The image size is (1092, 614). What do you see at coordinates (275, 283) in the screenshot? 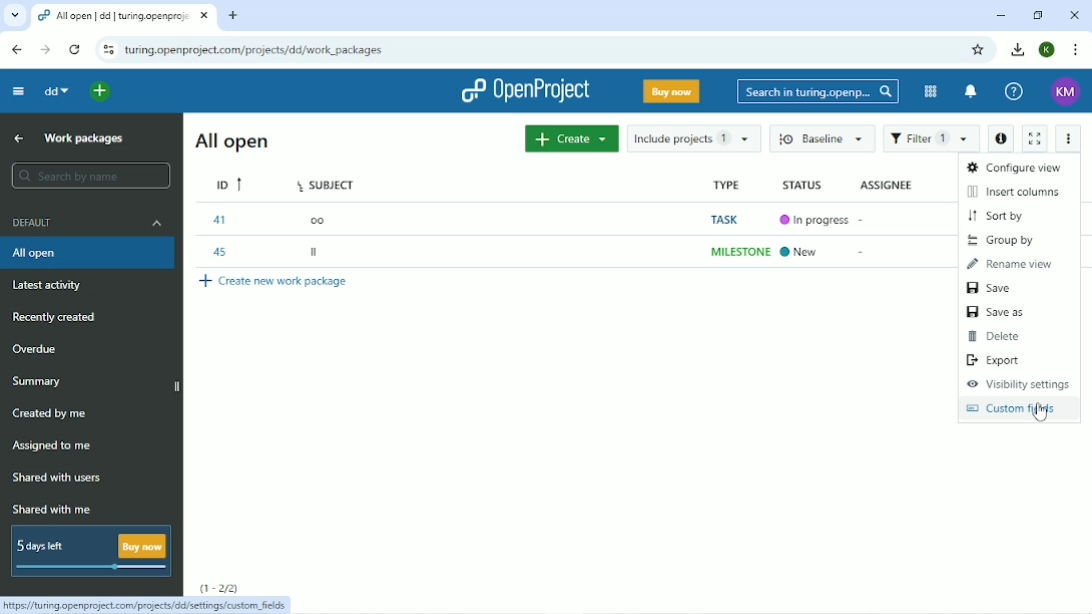
I see `Create new work package` at bounding box center [275, 283].